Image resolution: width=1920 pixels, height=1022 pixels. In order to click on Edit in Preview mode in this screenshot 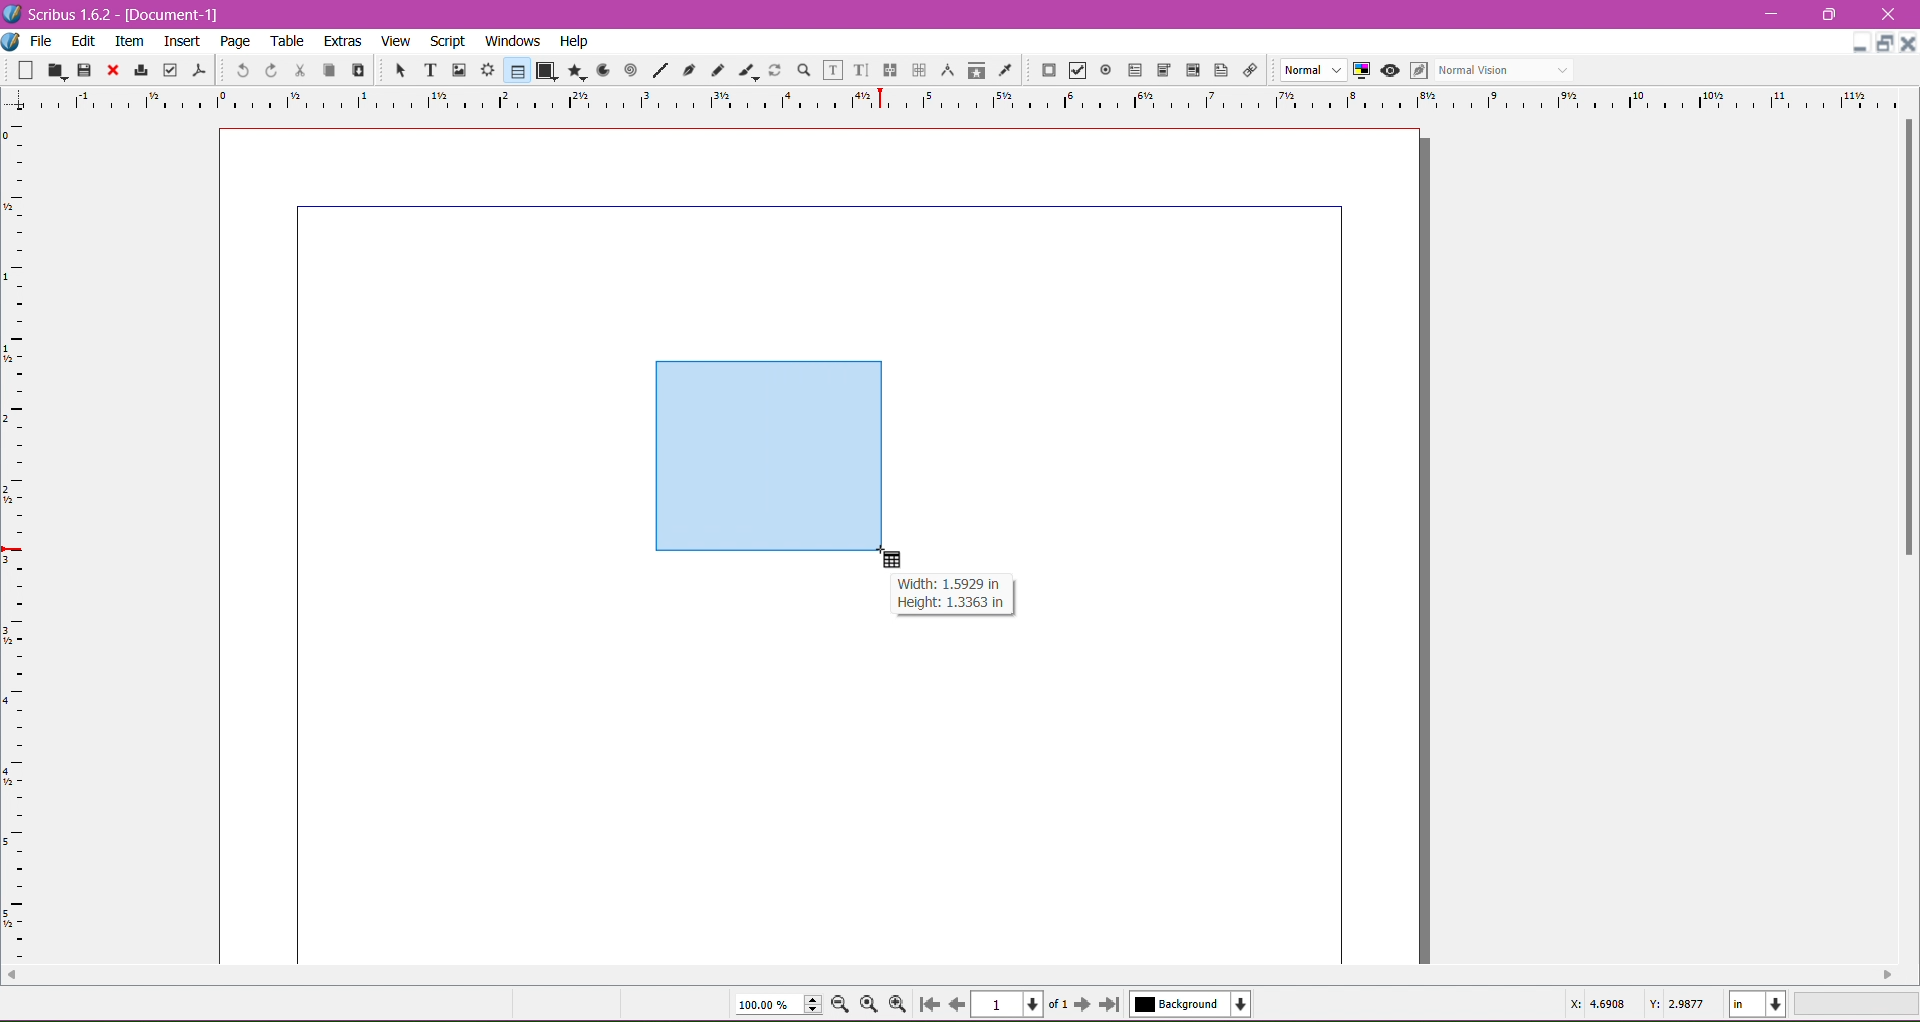, I will do `click(1417, 70)`.